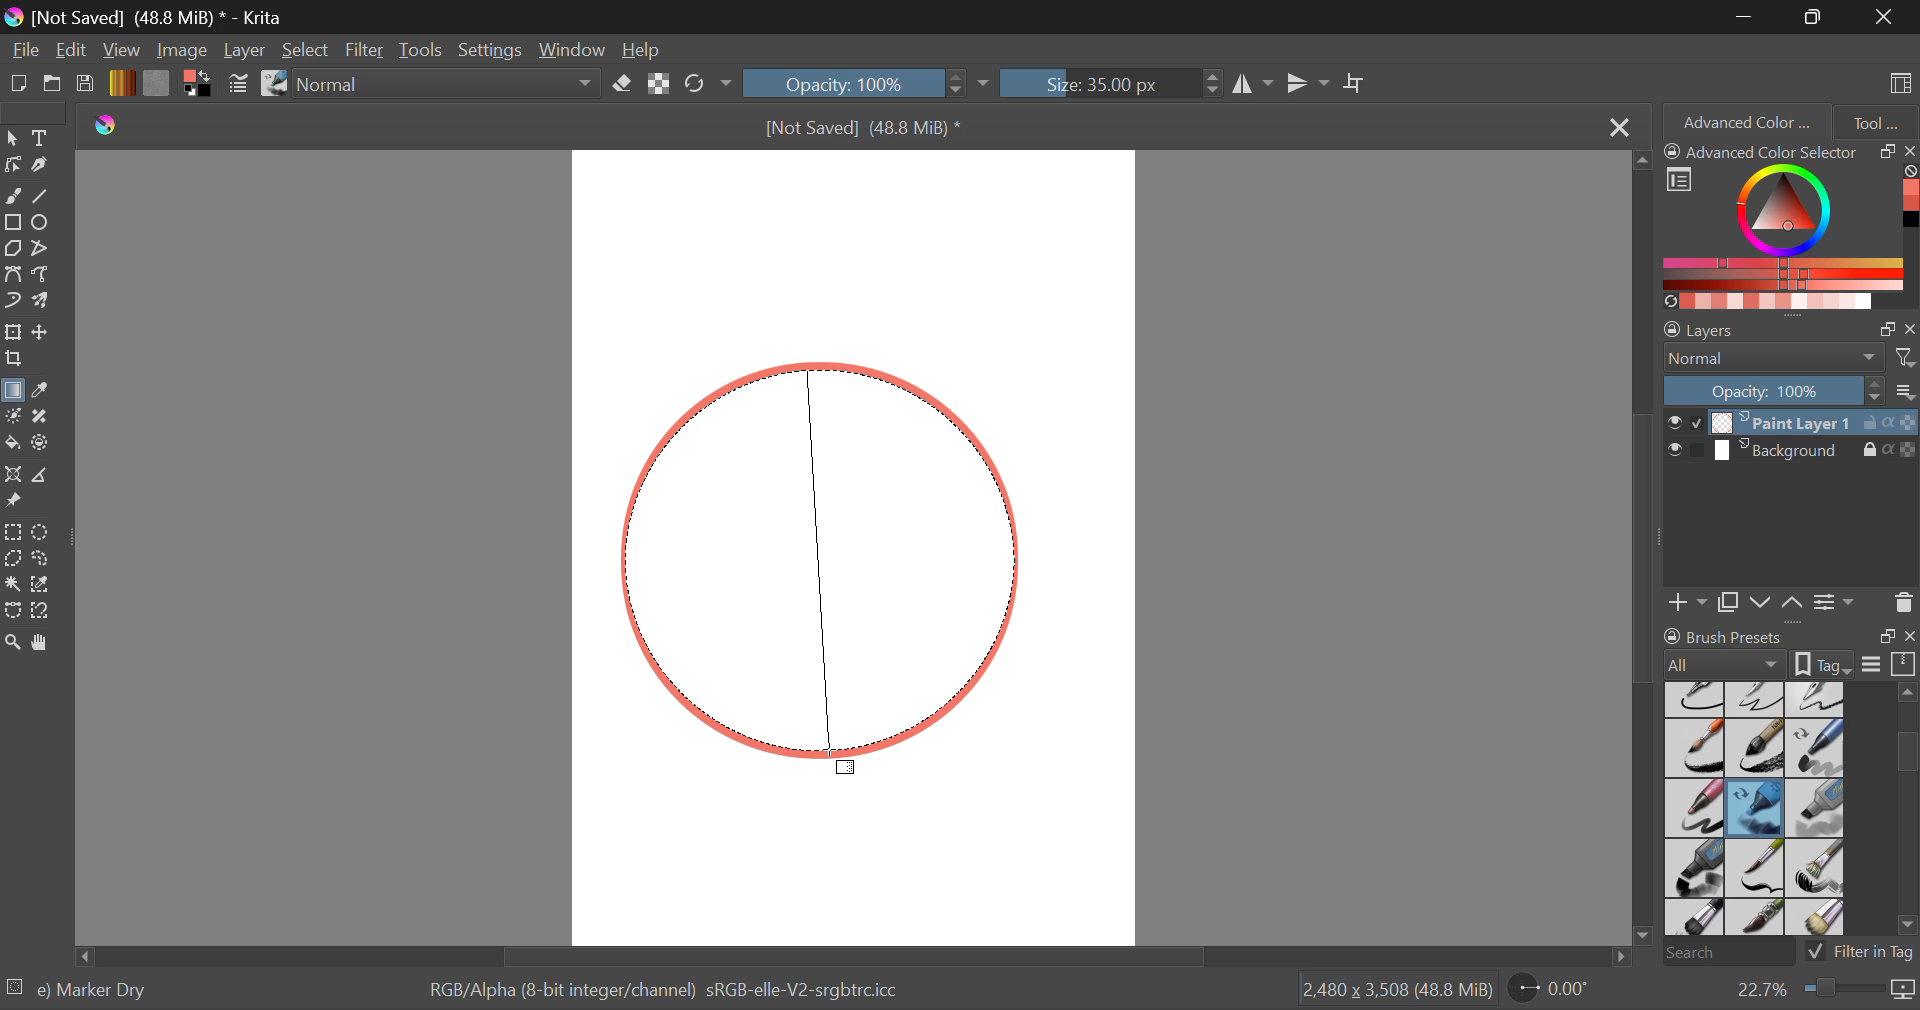 The image size is (1920, 1010). What do you see at coordinates (12, 440) in the screenshot?
I see `Fill` at bounding box center [12, 440].